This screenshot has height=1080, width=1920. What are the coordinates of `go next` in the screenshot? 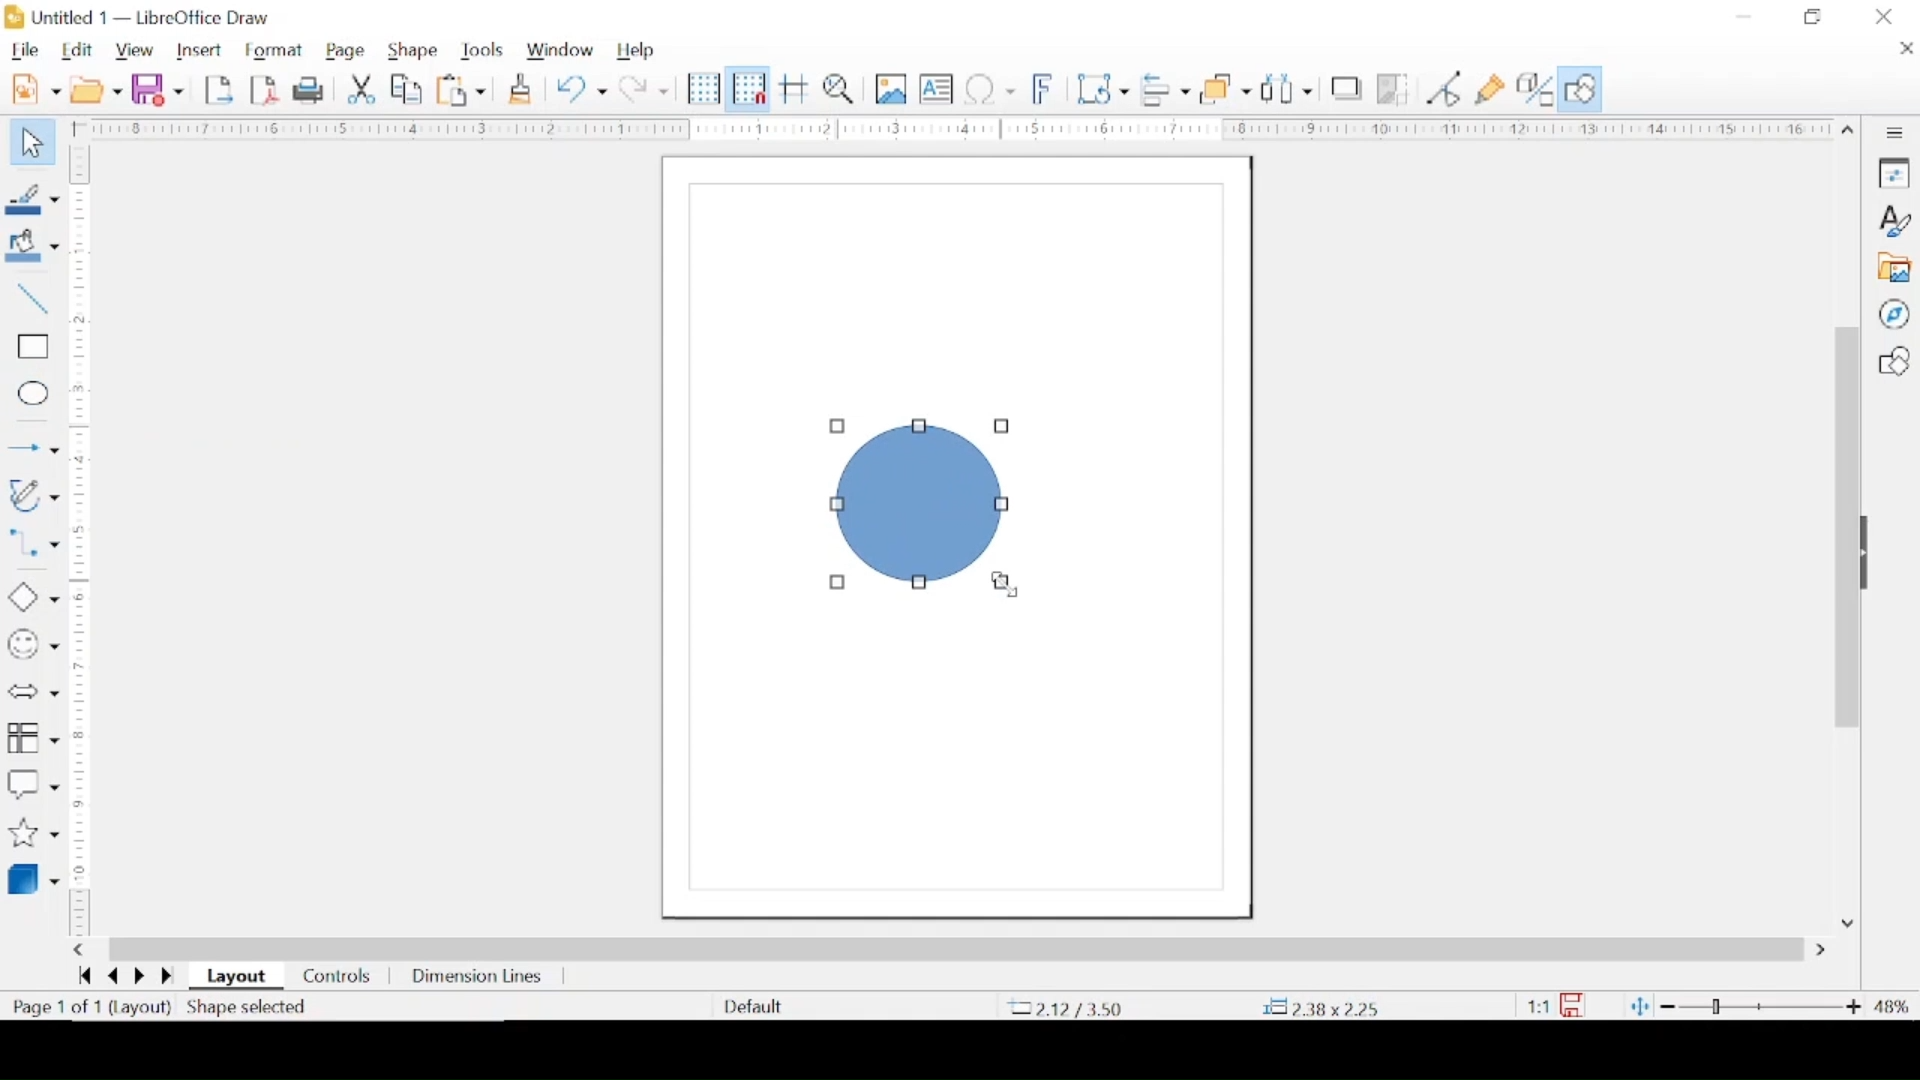 It's located at (134, 976).